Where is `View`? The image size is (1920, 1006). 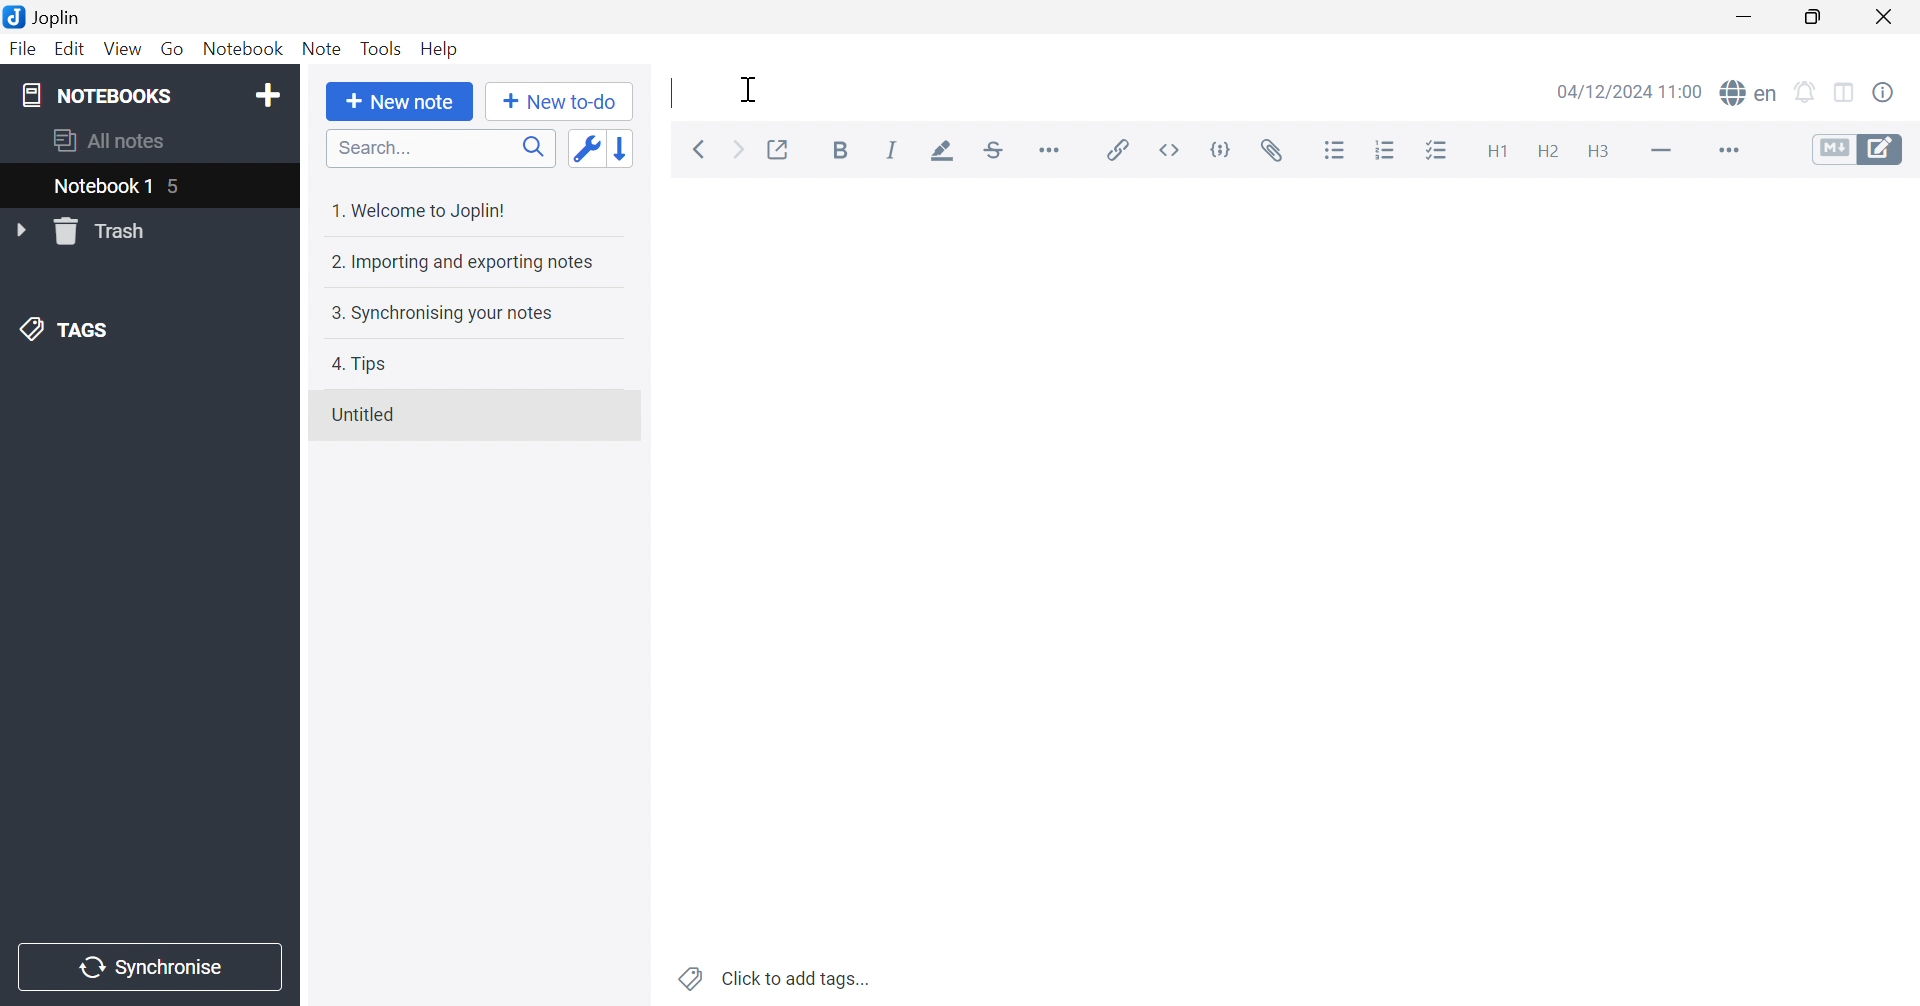
View is located at coordinates (121, 50).